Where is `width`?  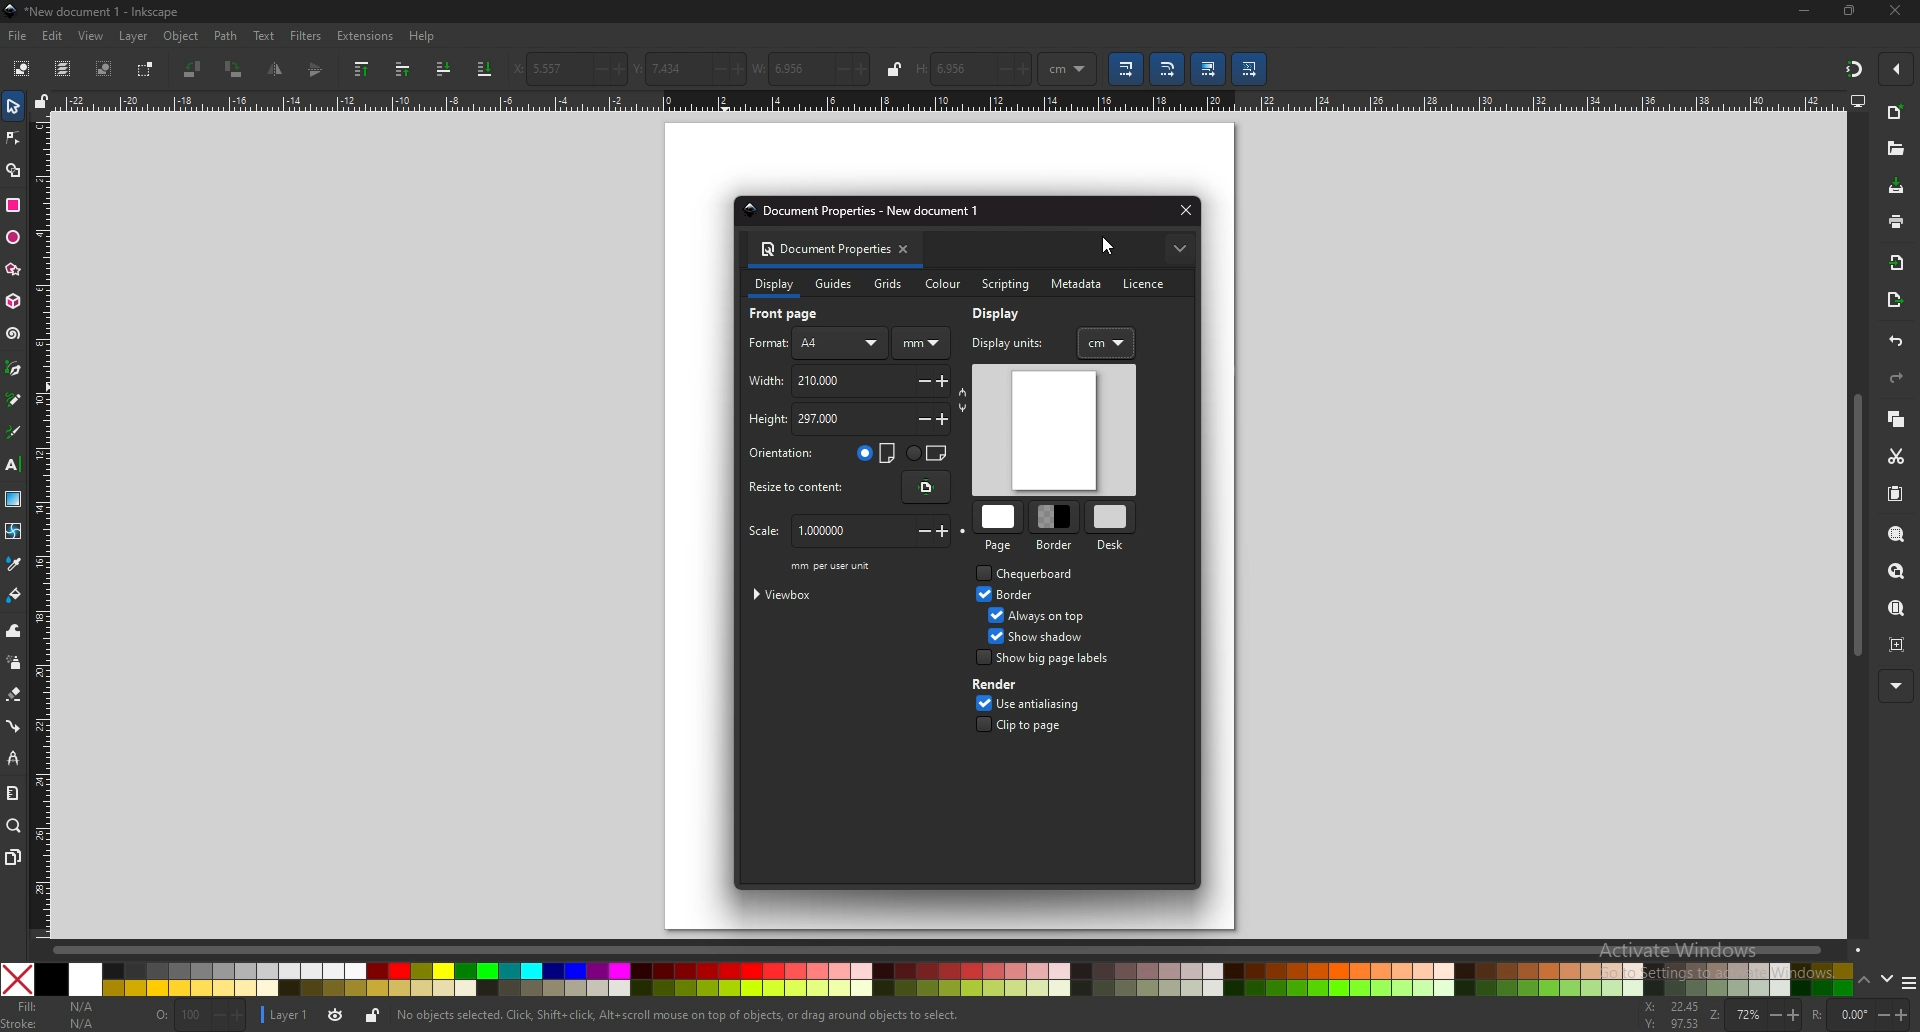 width is located at coordinates (785, 70).